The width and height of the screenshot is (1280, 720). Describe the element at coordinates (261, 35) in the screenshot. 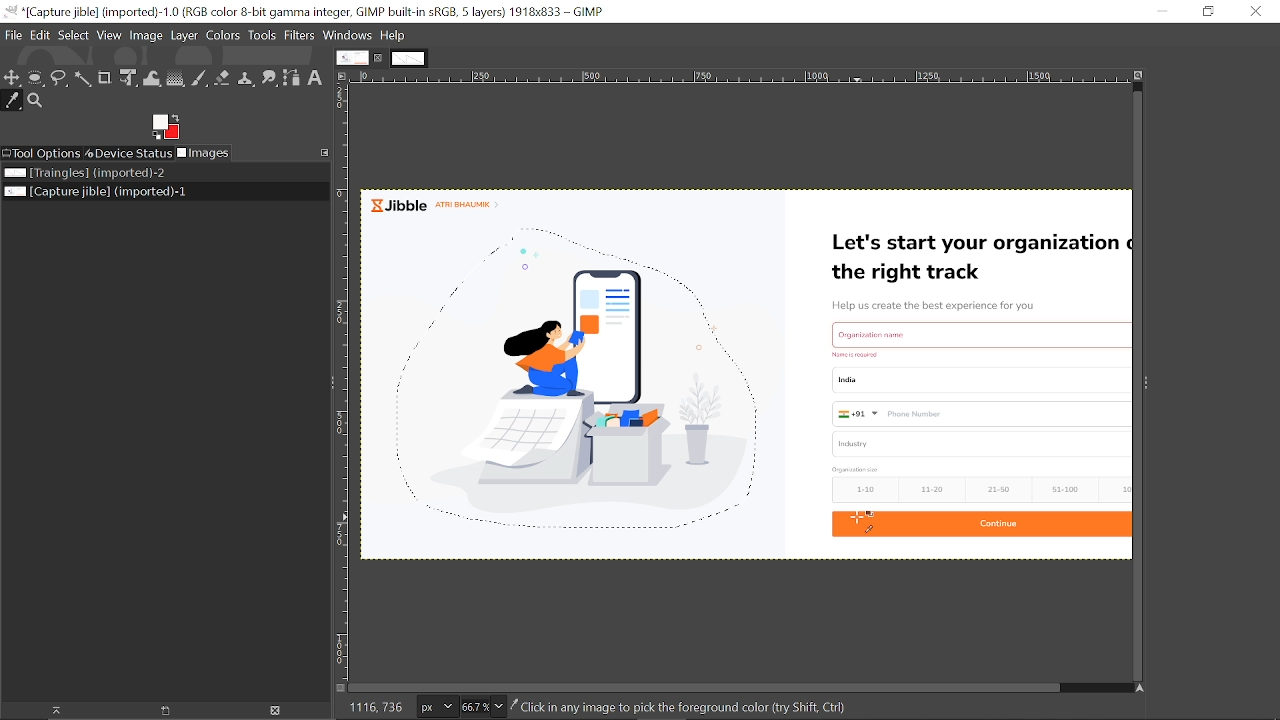

I see `Tools` at that location.